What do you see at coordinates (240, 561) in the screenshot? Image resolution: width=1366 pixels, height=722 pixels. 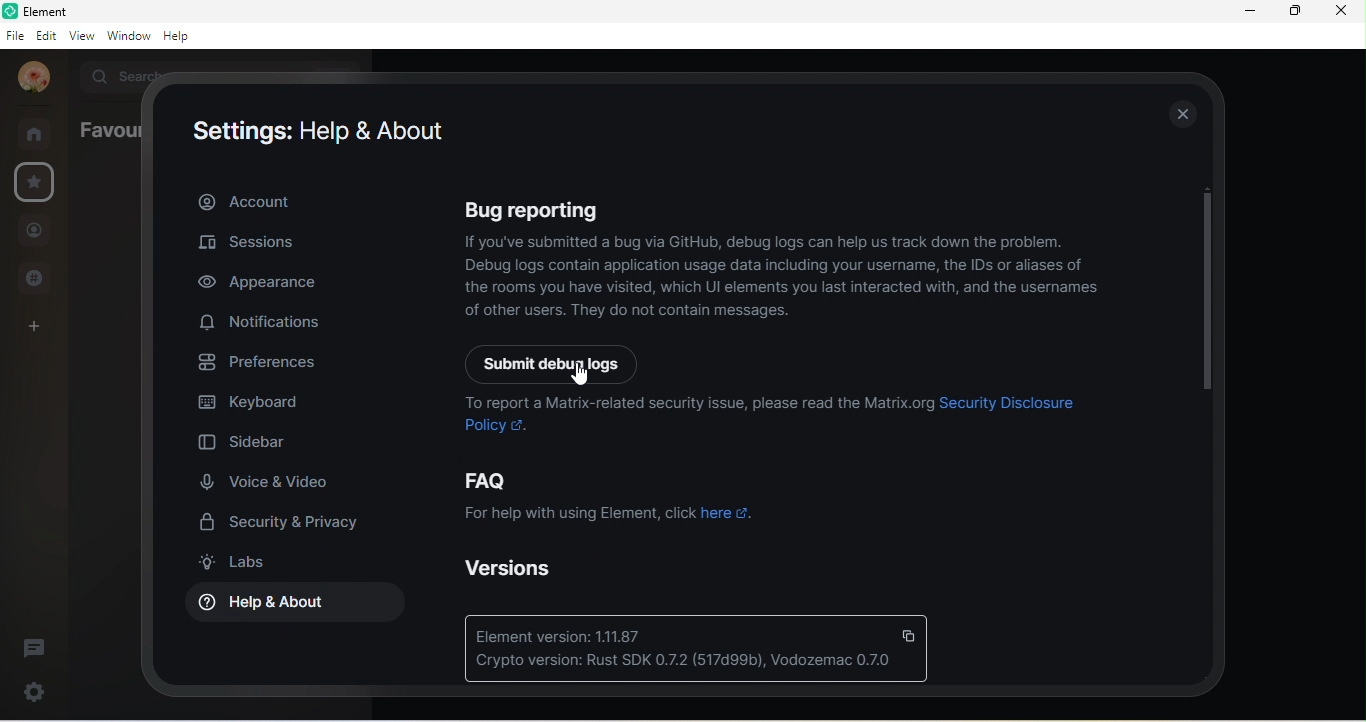 I see `labs` at bounding box center [240, 561].